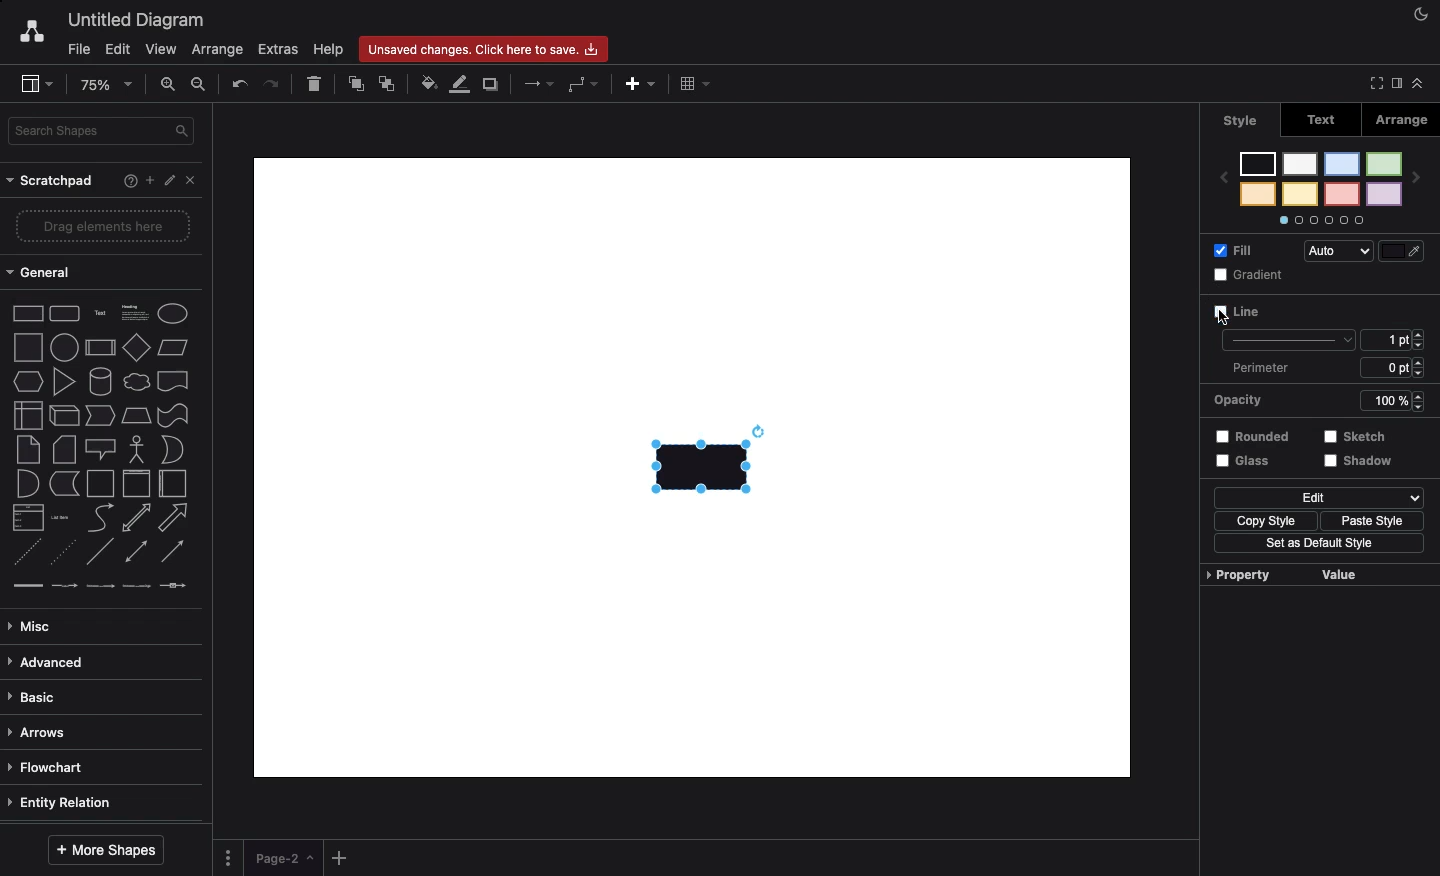 Image resolution: width=1440 pixels, height=876 pixels. Describe the element at coordinates (1255, 436) in the screenshot. I see `Rounded` at that location.